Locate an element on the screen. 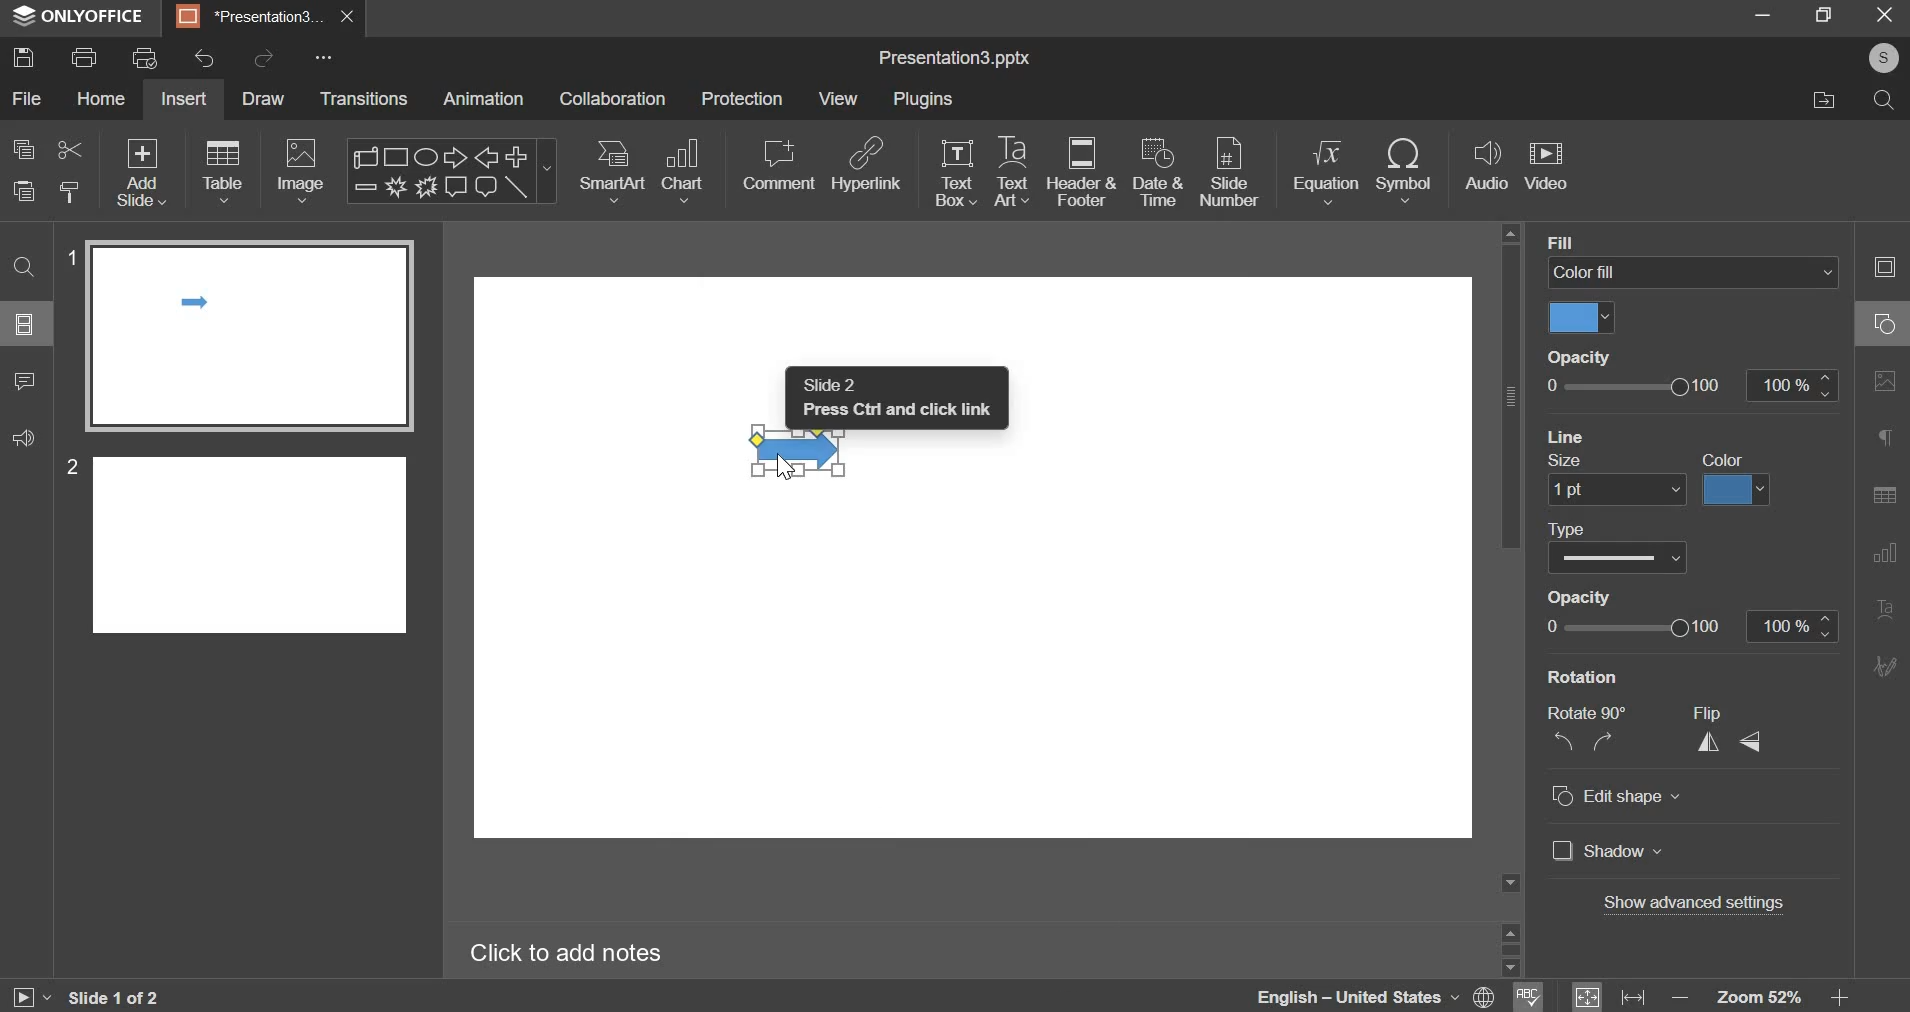 The width and height of the screenshot is (1910, 1012). plugins is located at coordinates (923, 98).